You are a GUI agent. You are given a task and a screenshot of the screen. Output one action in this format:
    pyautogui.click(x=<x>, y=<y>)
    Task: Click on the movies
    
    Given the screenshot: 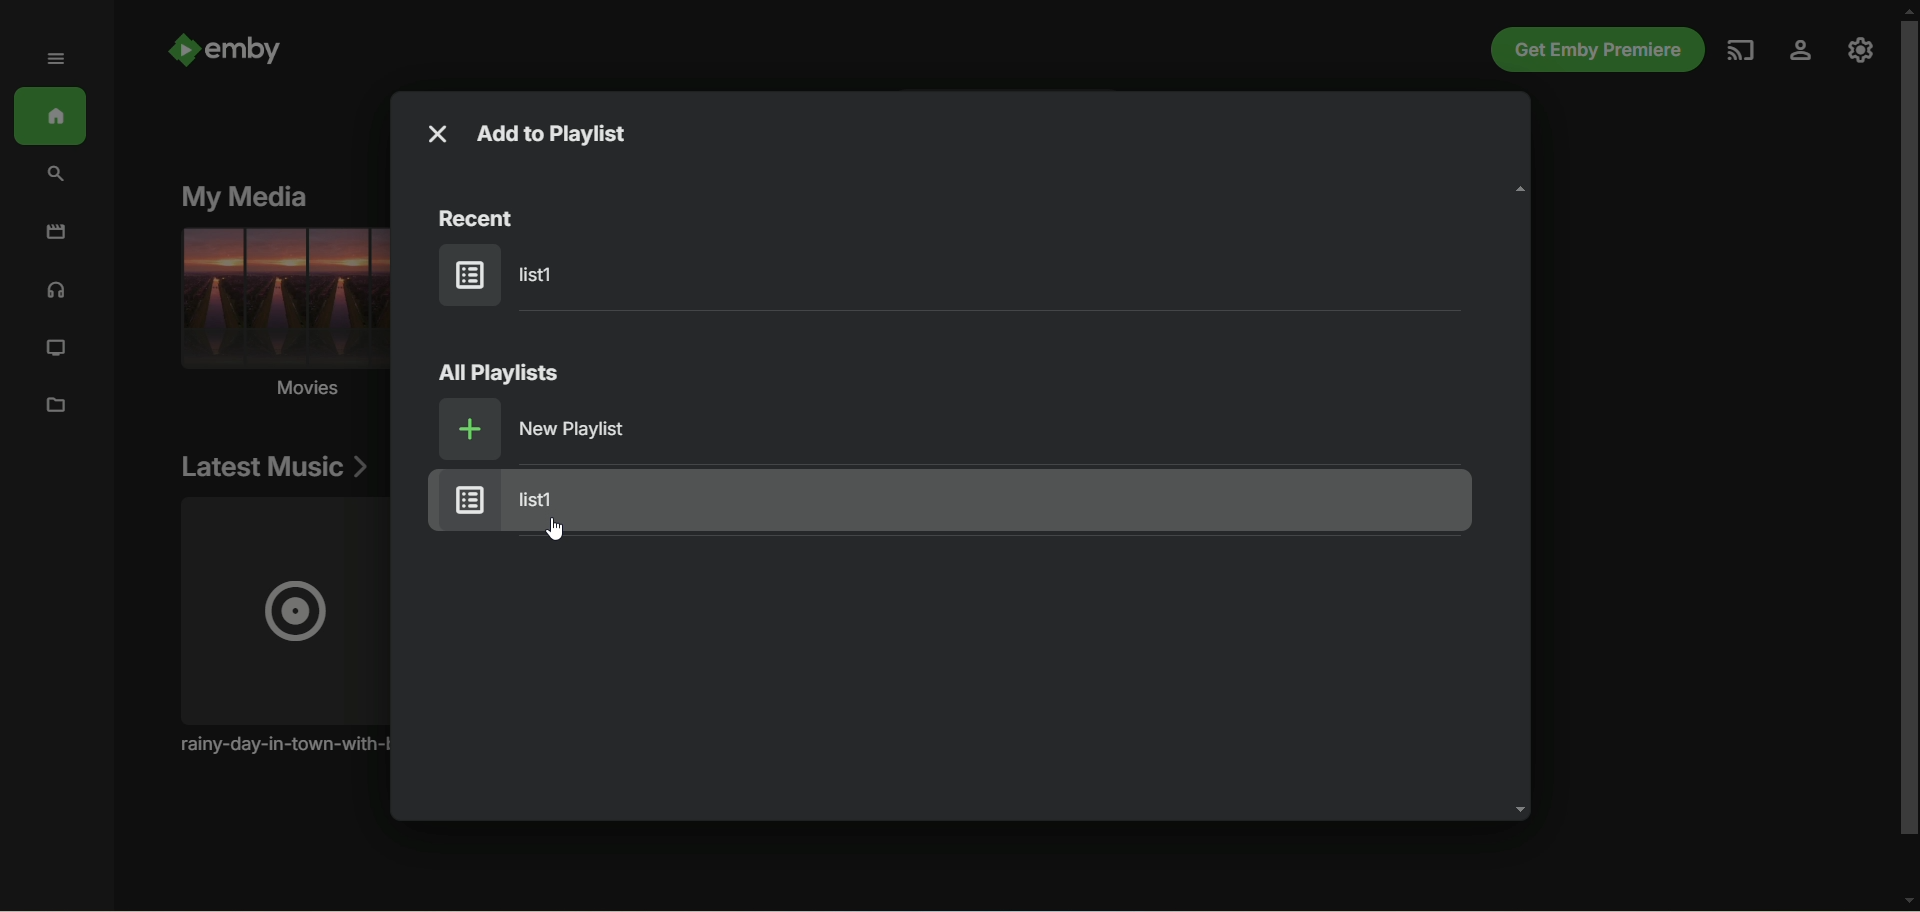 What is the action you would take?
    pyautogui.click(x=55, y=231)
    